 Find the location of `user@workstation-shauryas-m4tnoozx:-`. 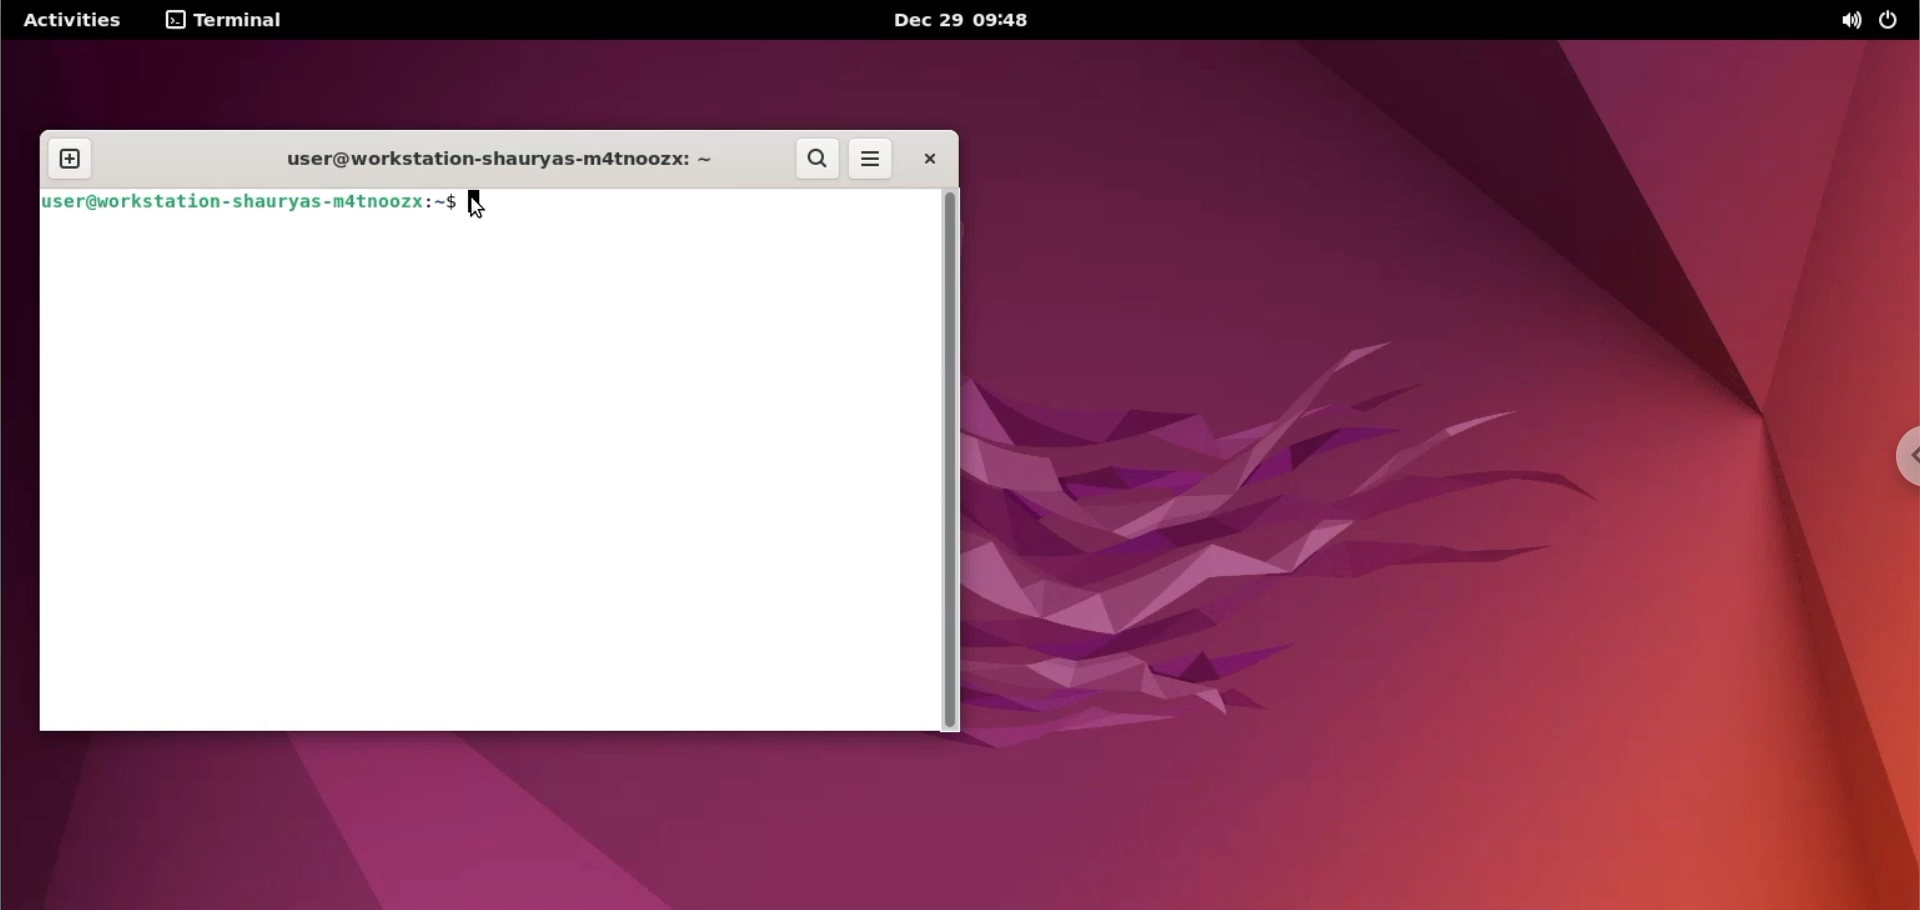

user@workstation-shauryas-m4tnoozx:- is located at coordinates (496, 159).